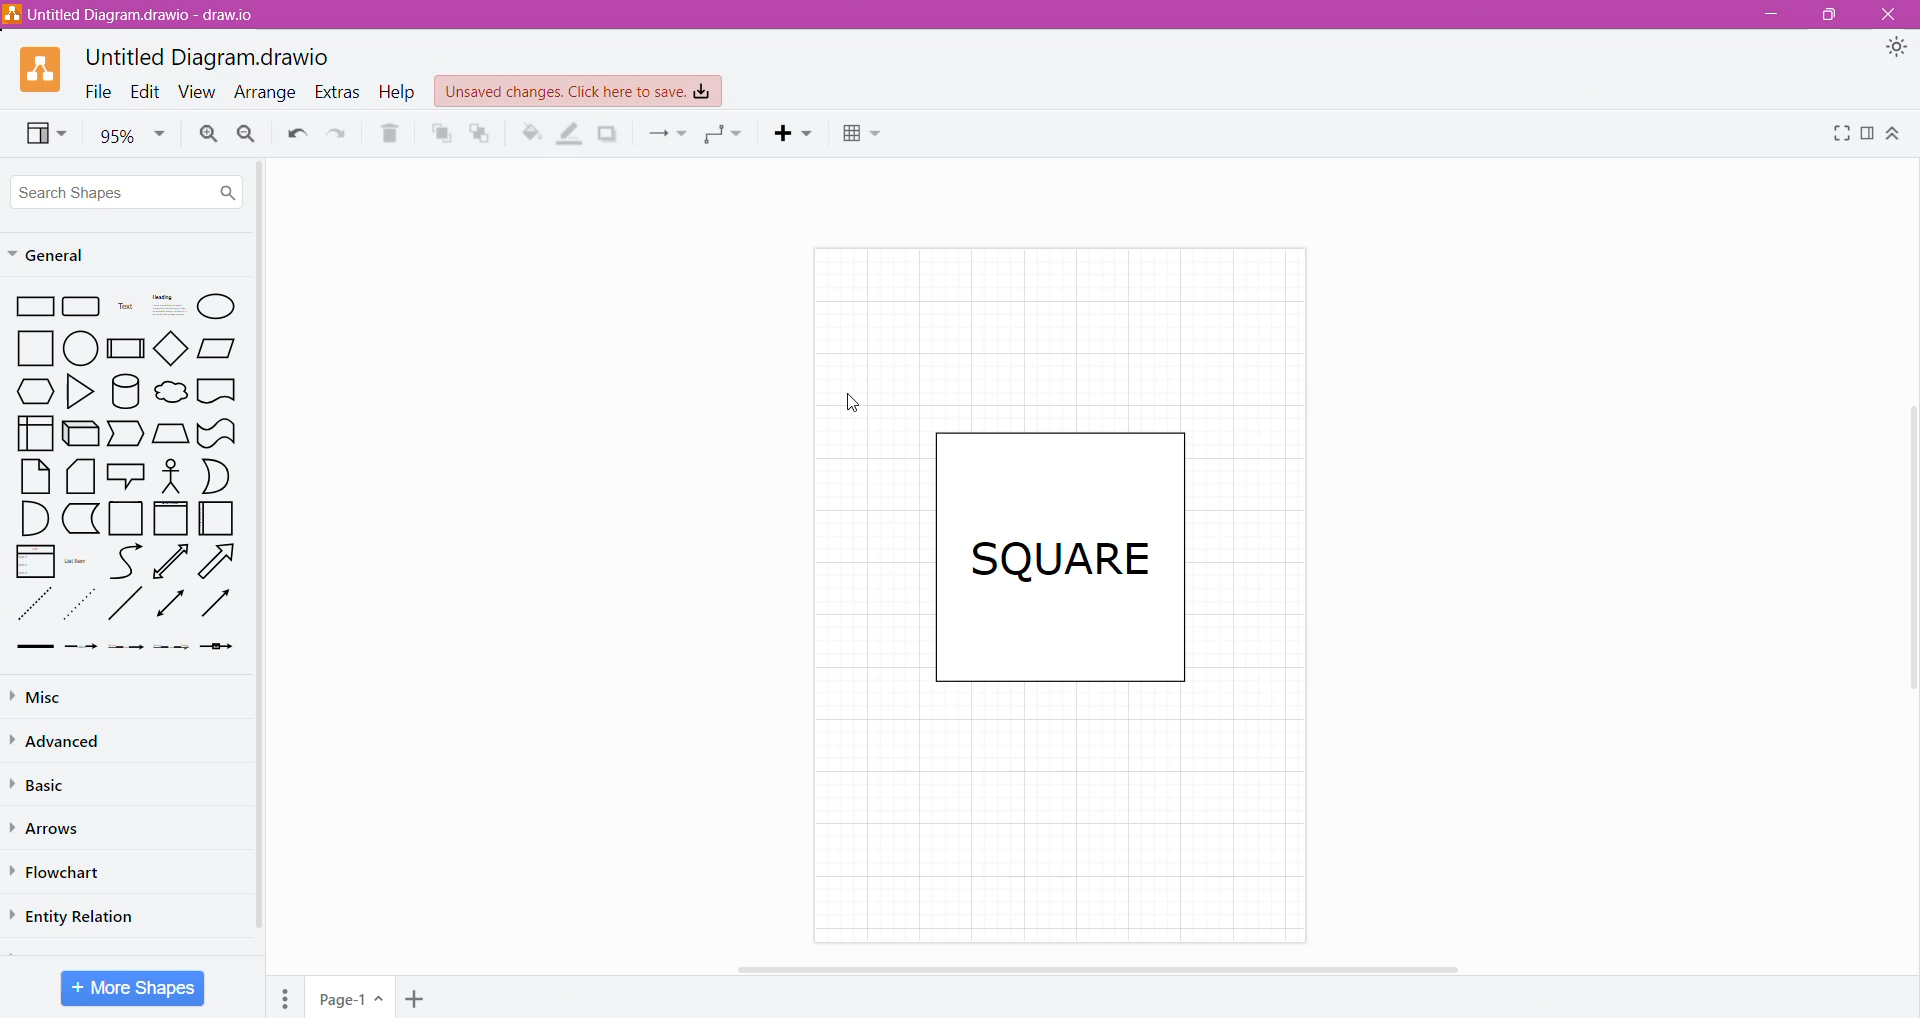  What do you see at coordinates (28, 519) in the screenshot?
I see `Quarter Circle` at bounding box center [28, 519].